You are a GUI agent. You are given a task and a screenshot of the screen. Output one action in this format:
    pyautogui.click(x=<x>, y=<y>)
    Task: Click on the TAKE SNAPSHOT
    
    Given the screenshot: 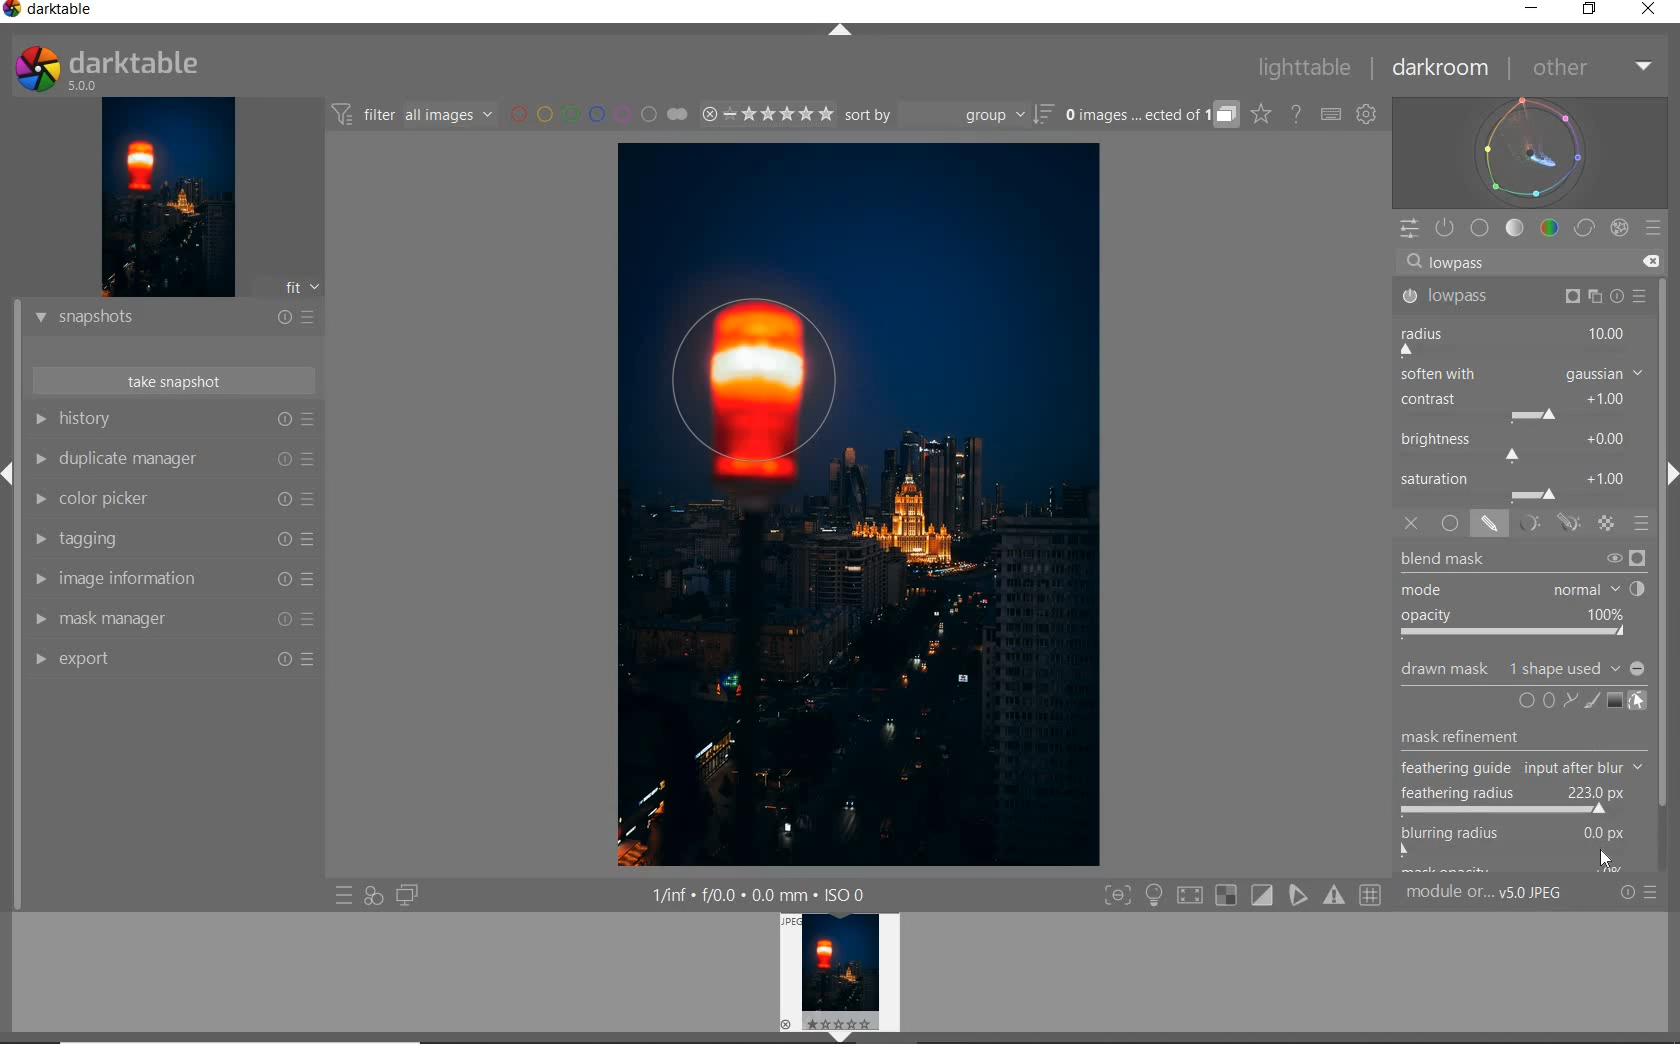 What is the action you would take?
    pyautogui.click(x=172, y=382)
    